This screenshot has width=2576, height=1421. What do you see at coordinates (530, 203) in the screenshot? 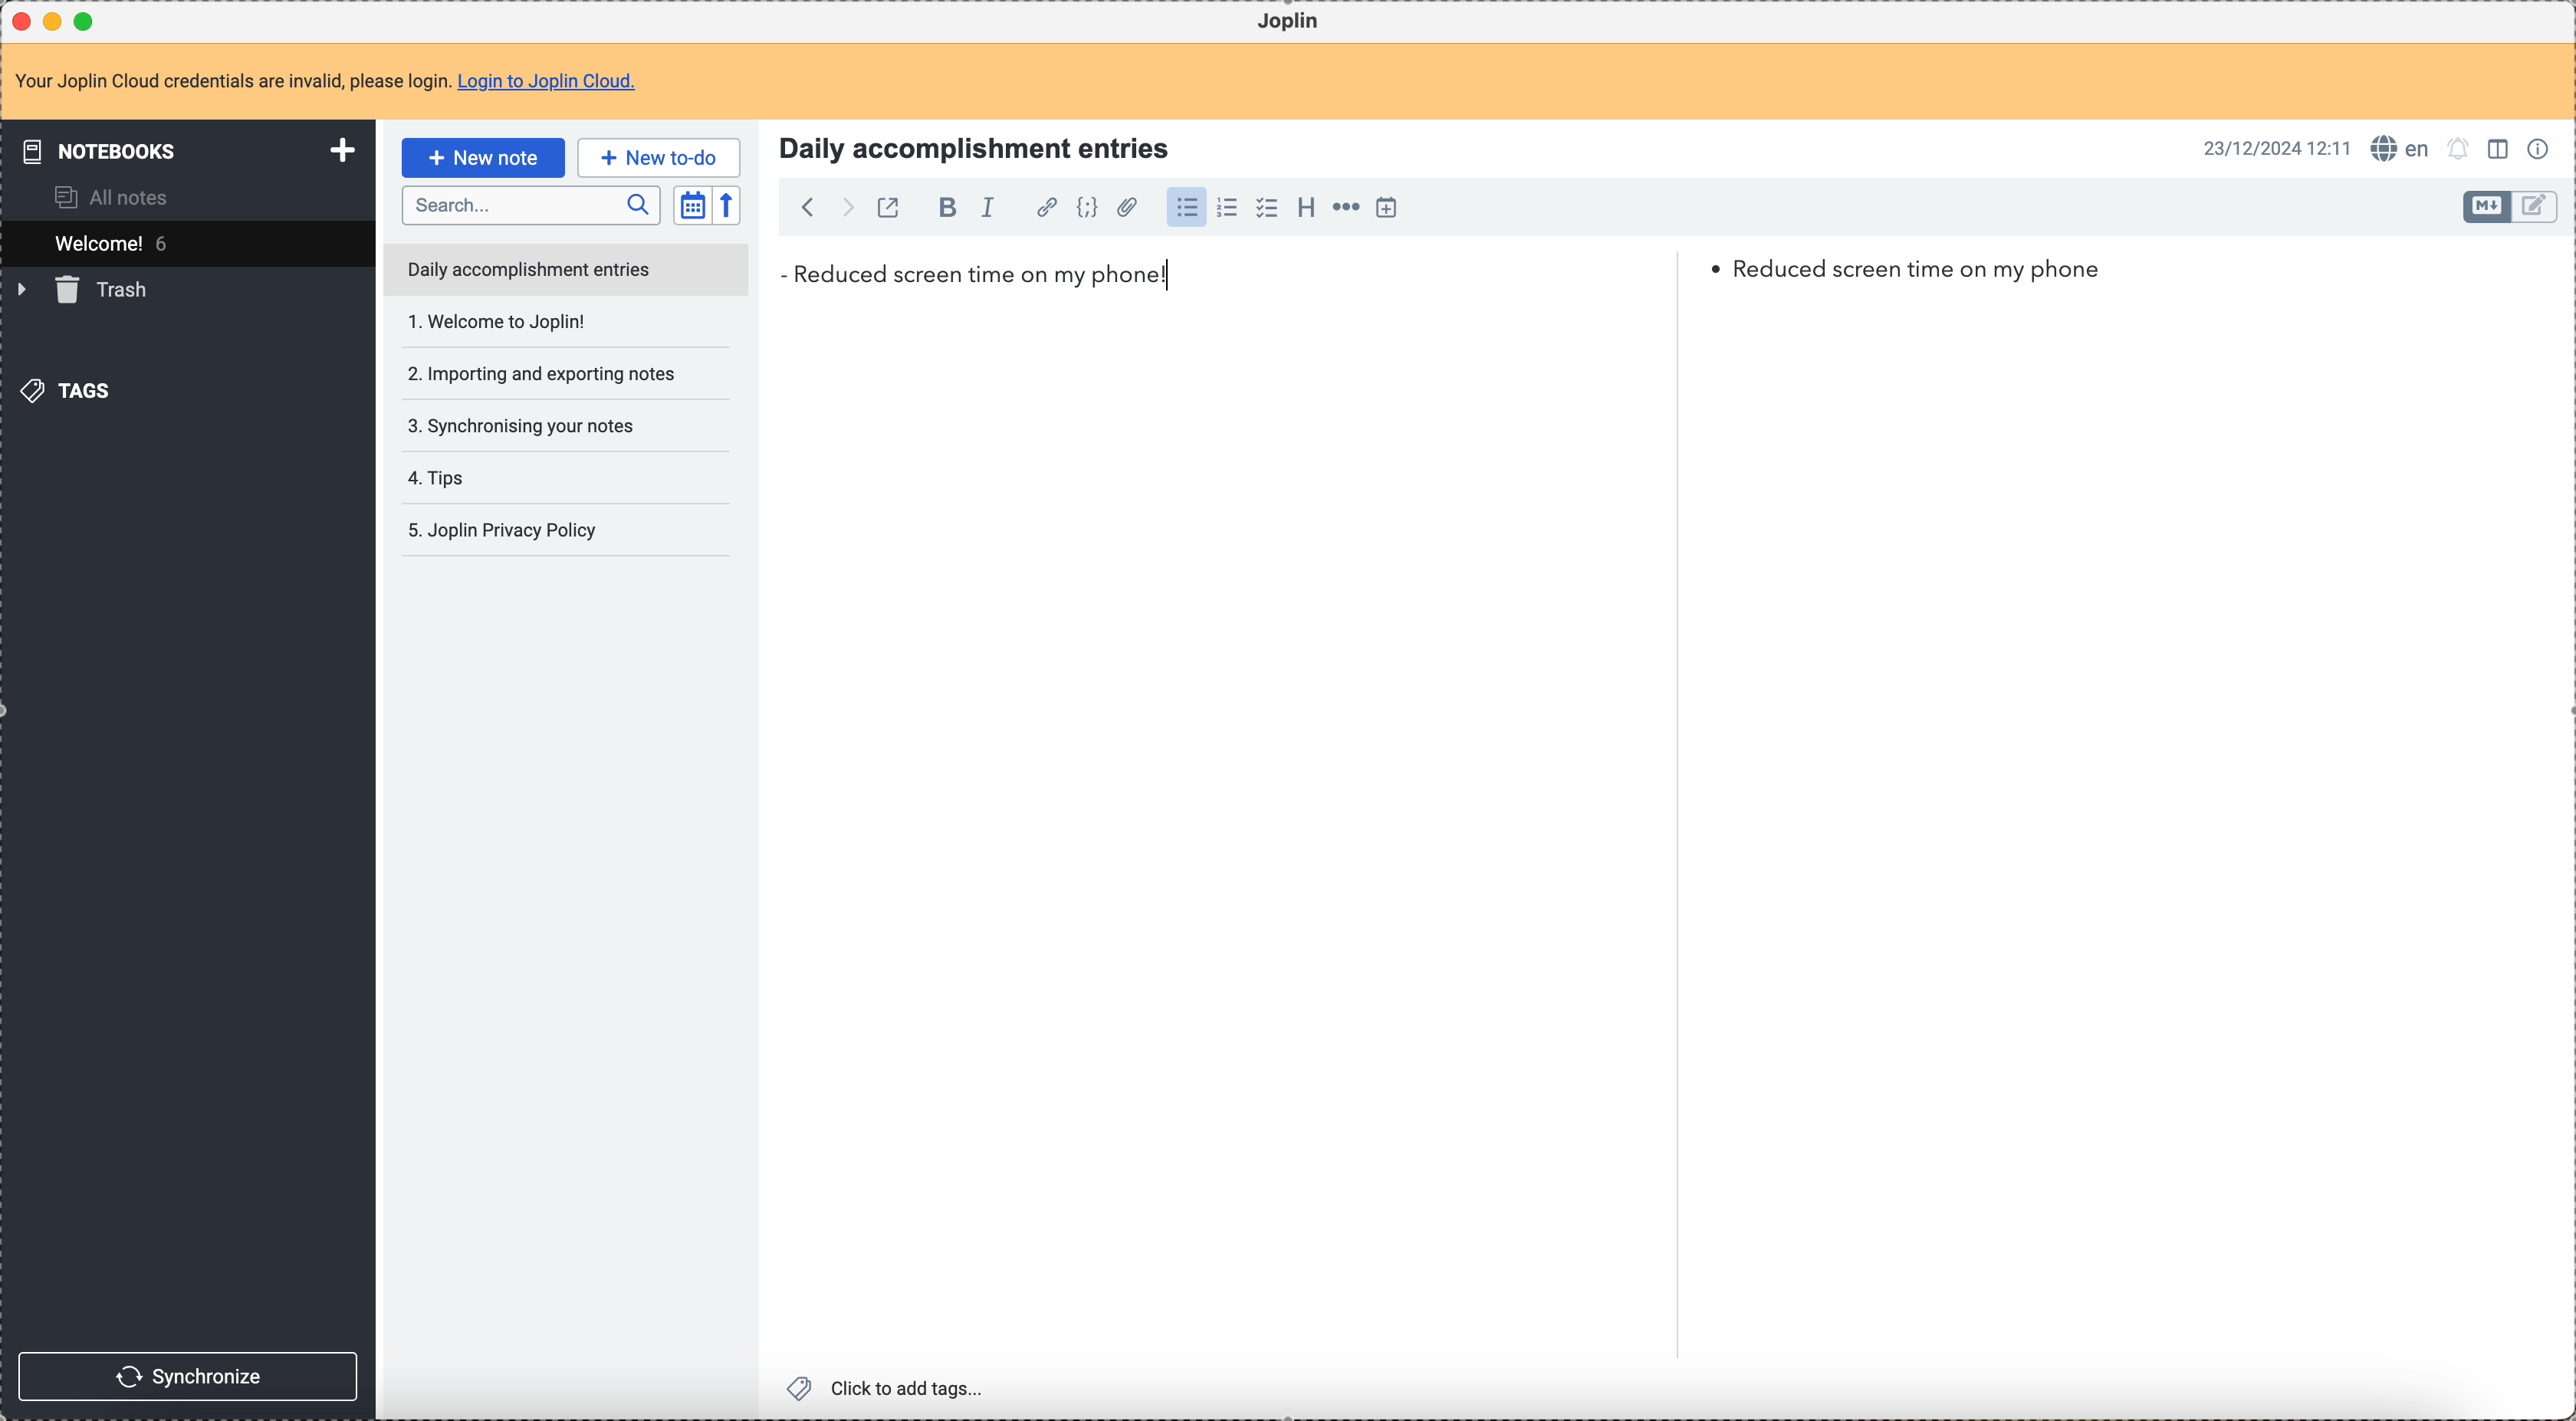
I see `search bar` at bounding box center [530, 203].